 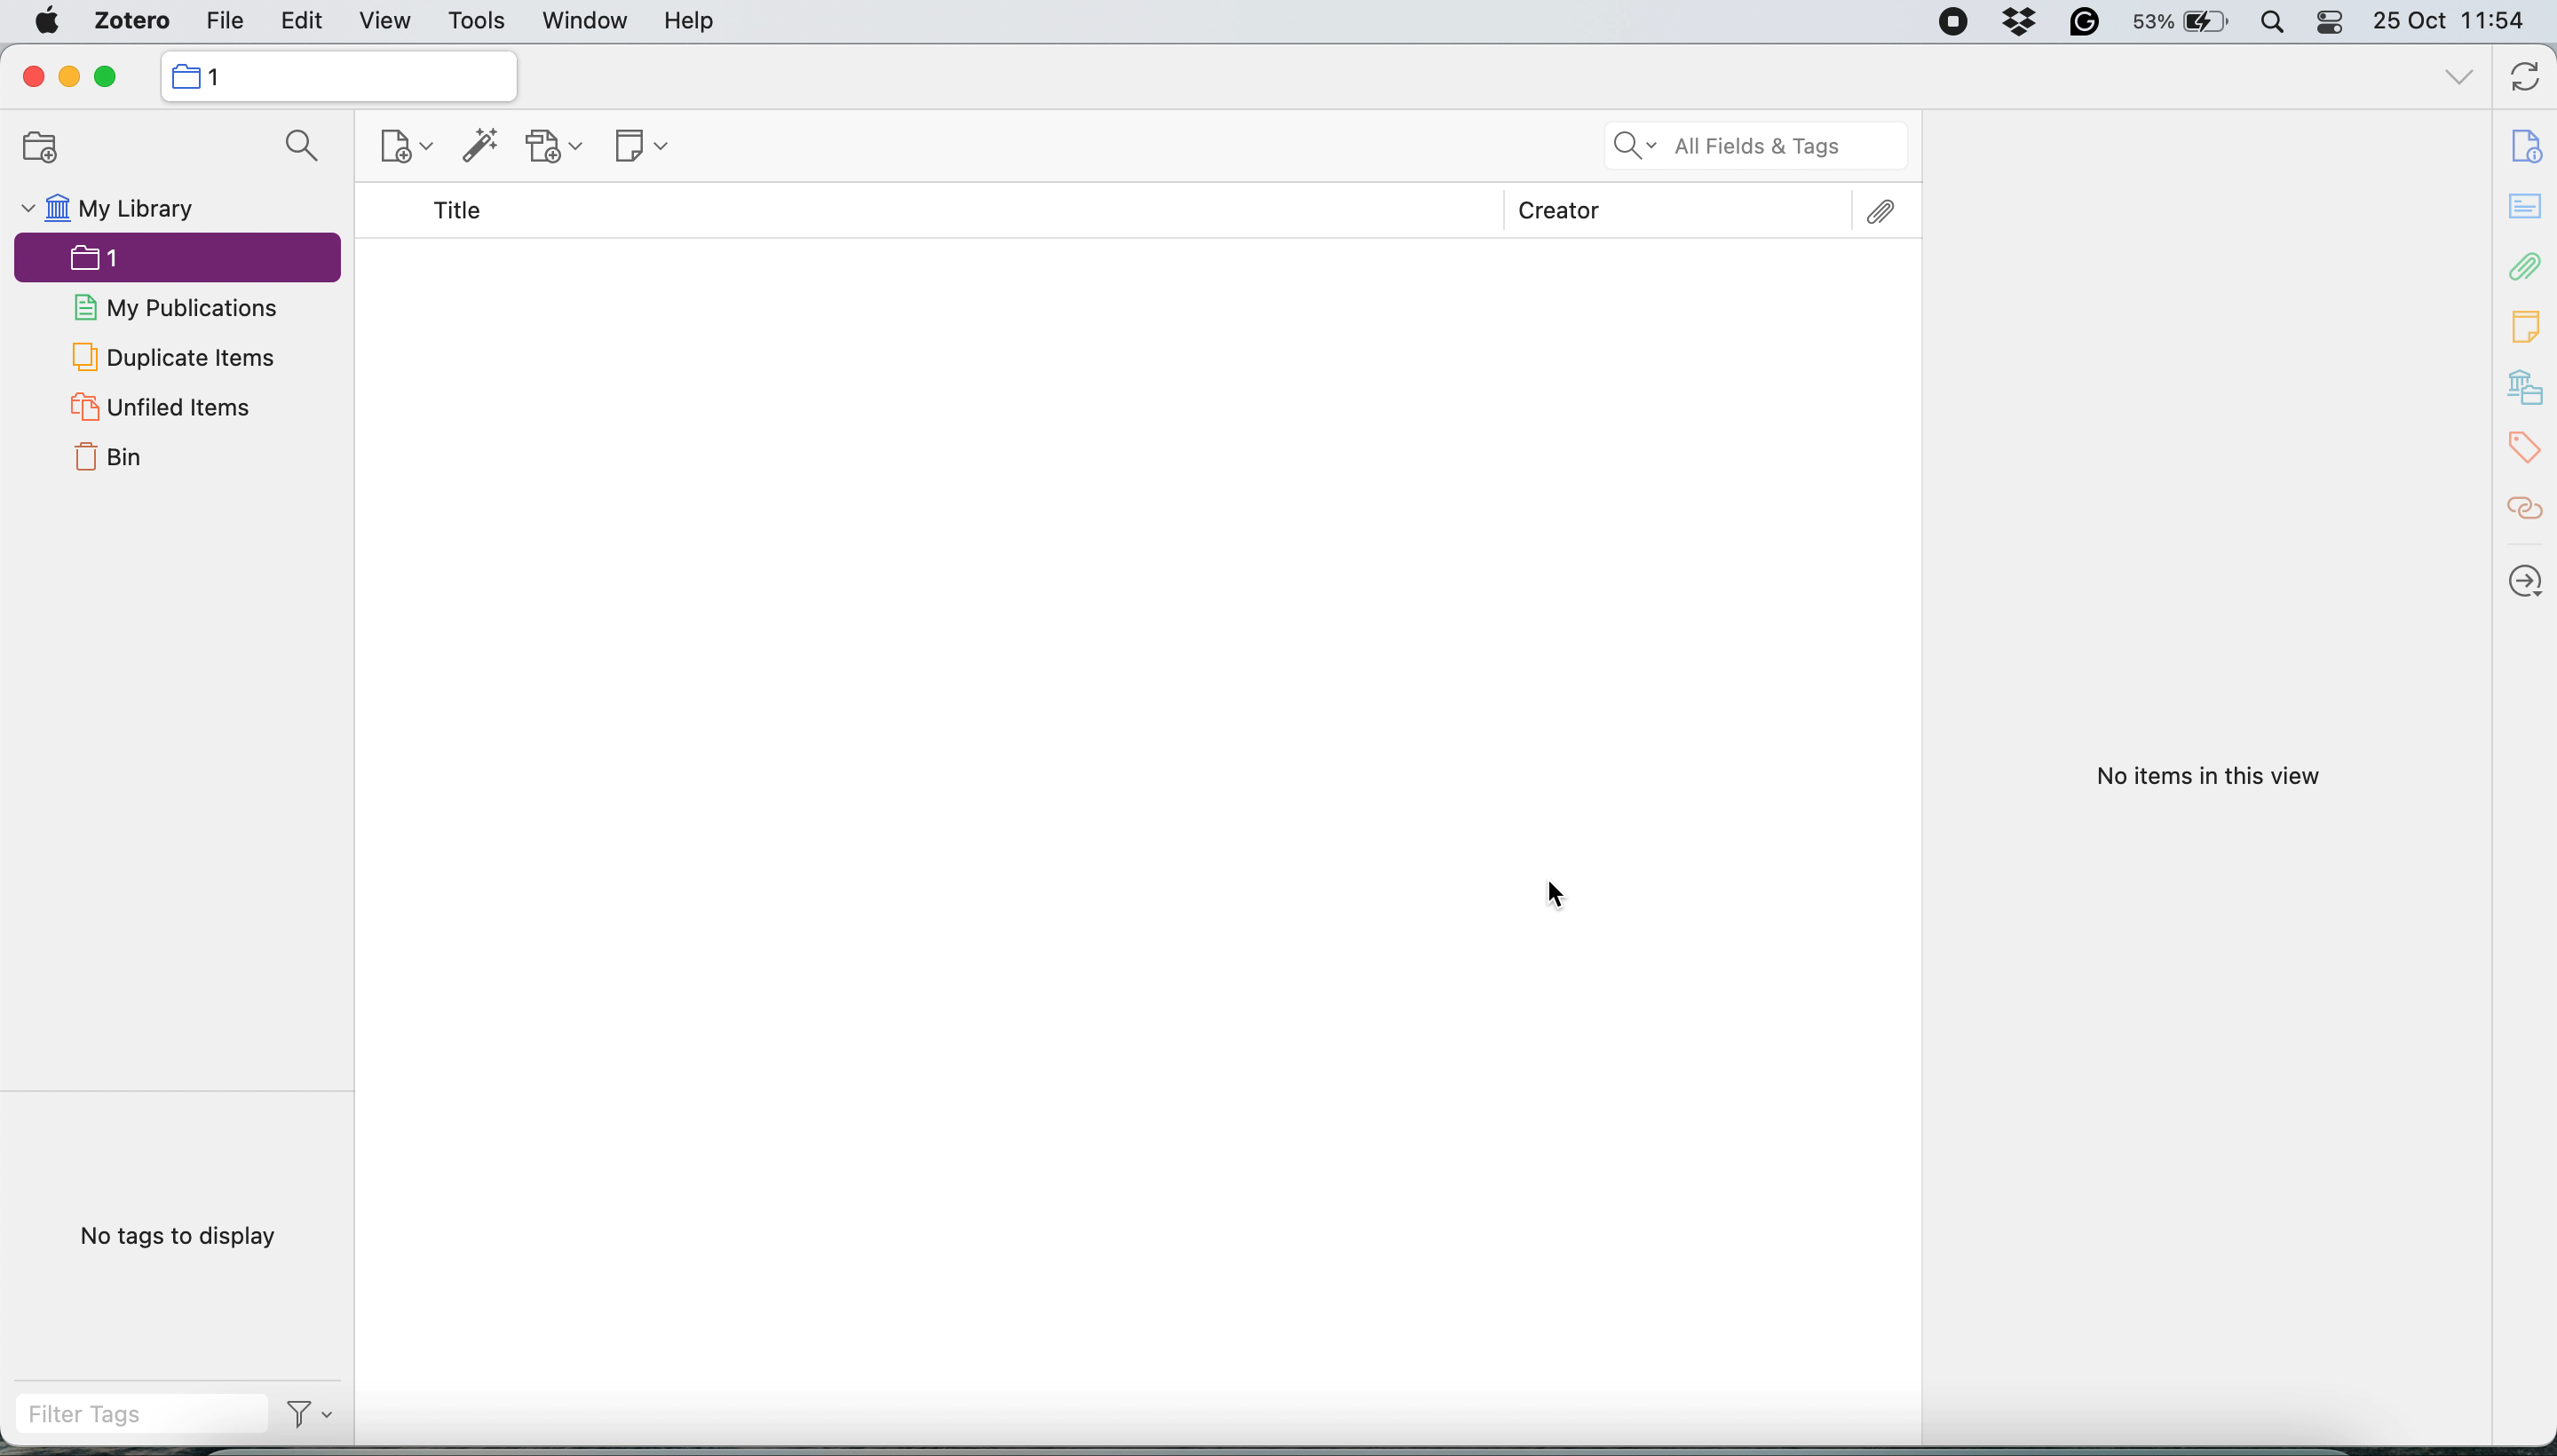 I want to click on add item, so click(x=477, y=146).